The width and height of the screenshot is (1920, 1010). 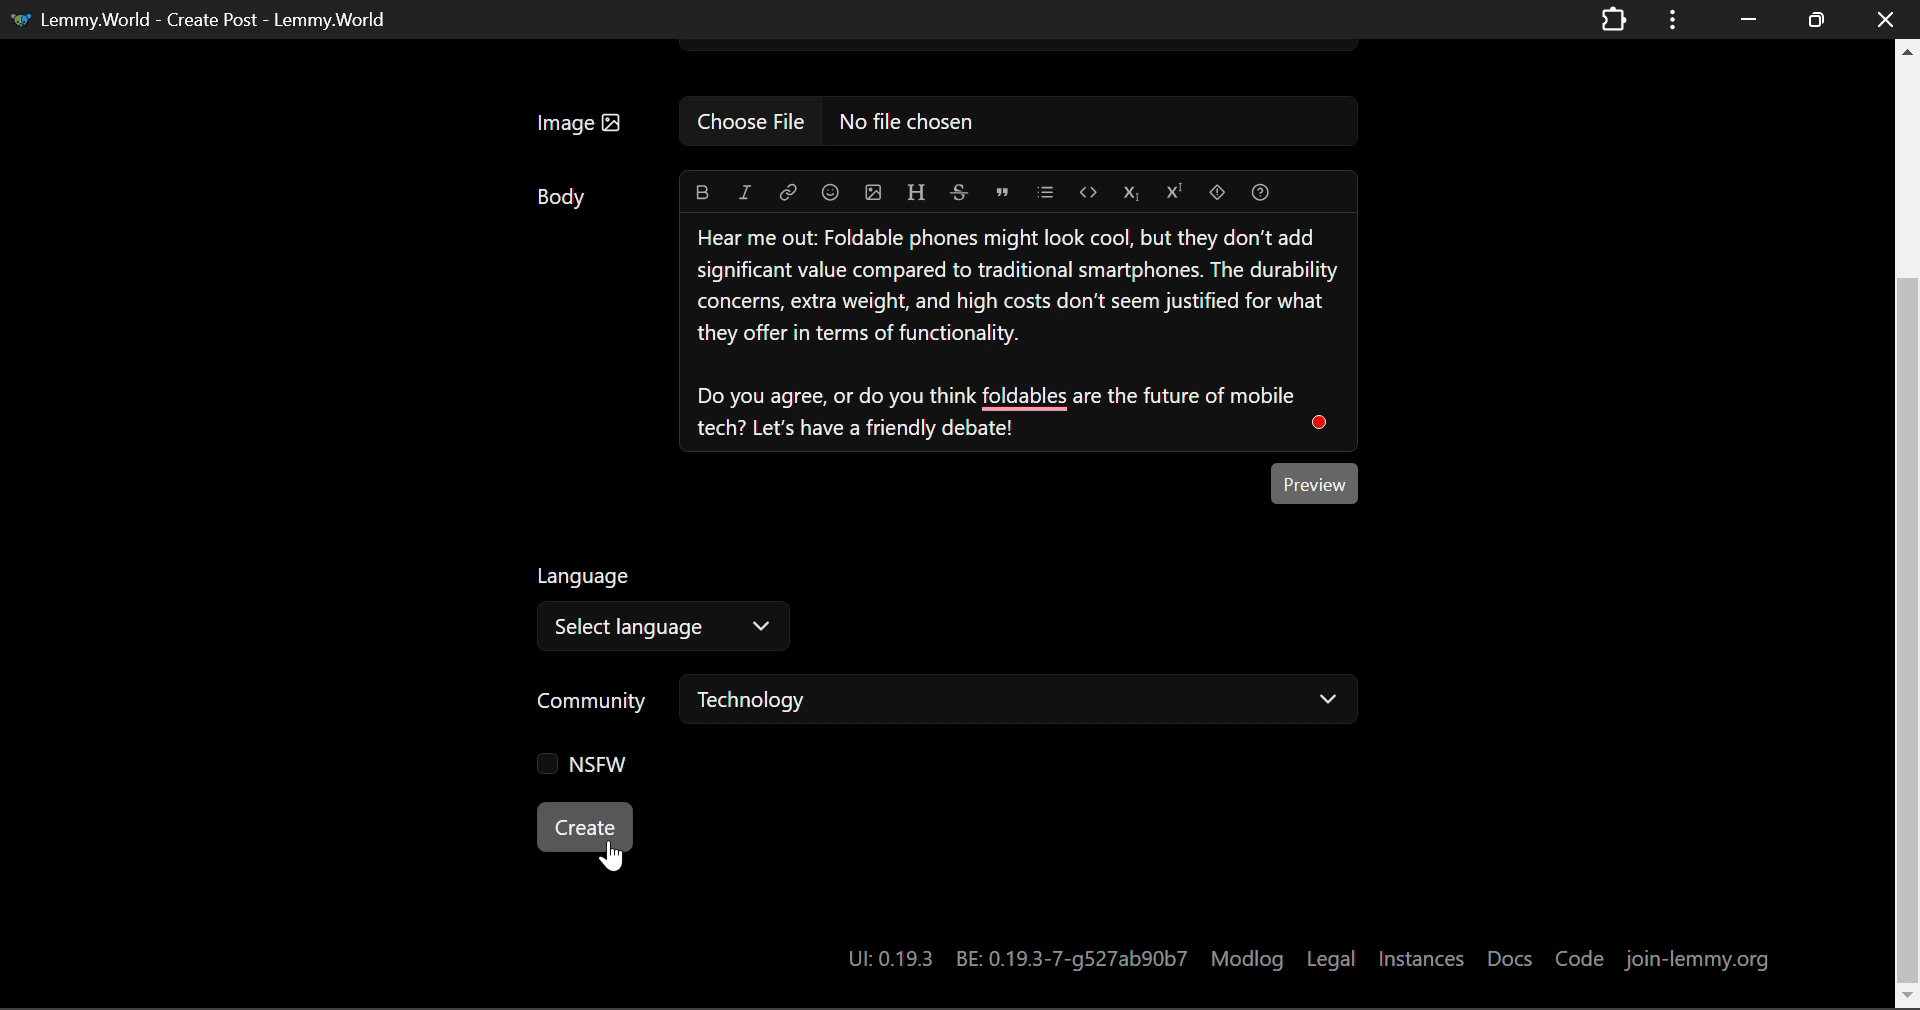 I want to click on Create Button, so click(x=582, y=827).